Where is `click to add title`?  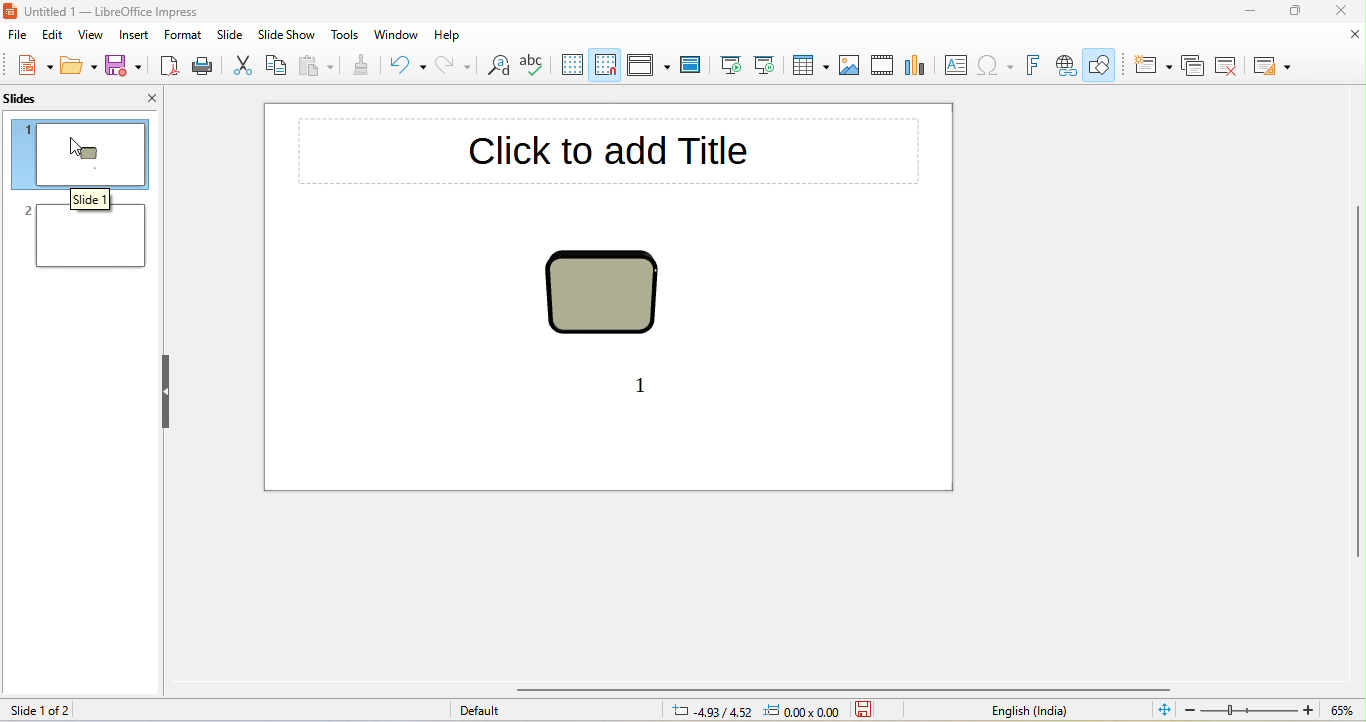 click to add title is located at coordinates (612, 151).